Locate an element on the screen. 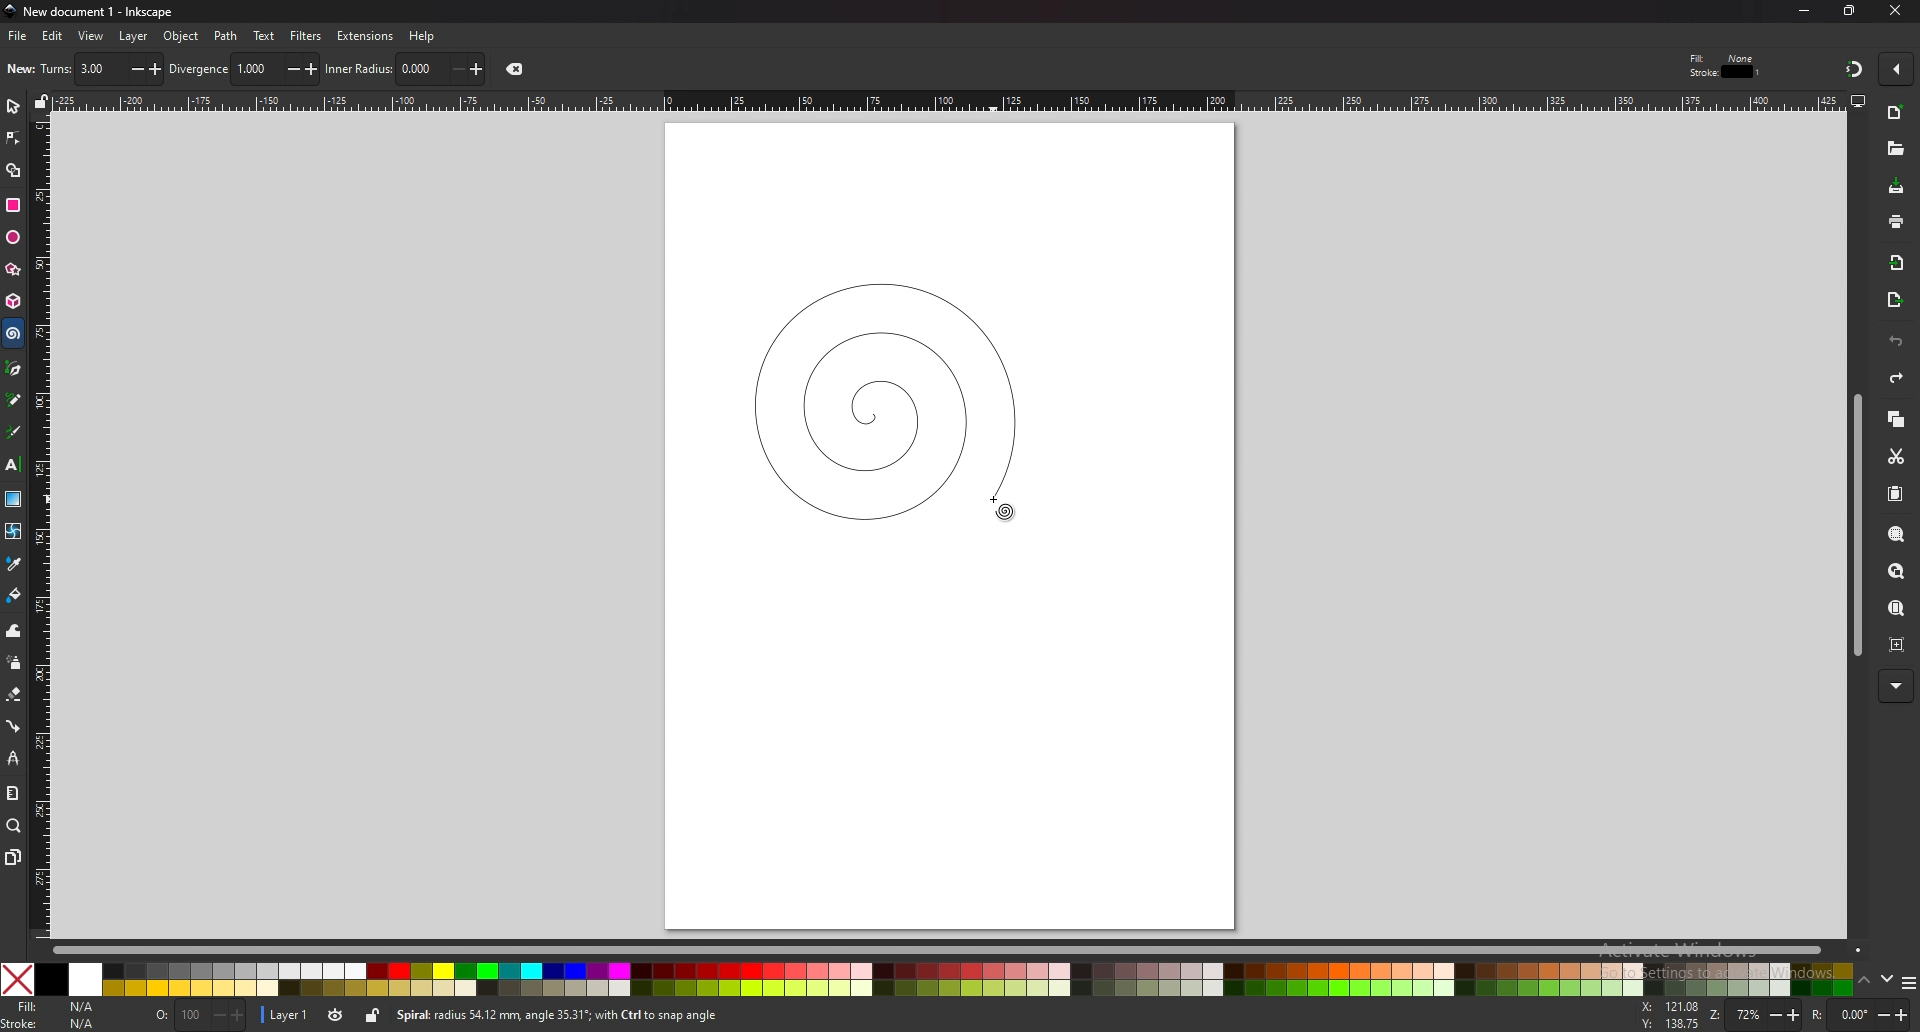 The height and width of the screenshot is (1032, 1920). more colors is located at coordinates (1905, 981).